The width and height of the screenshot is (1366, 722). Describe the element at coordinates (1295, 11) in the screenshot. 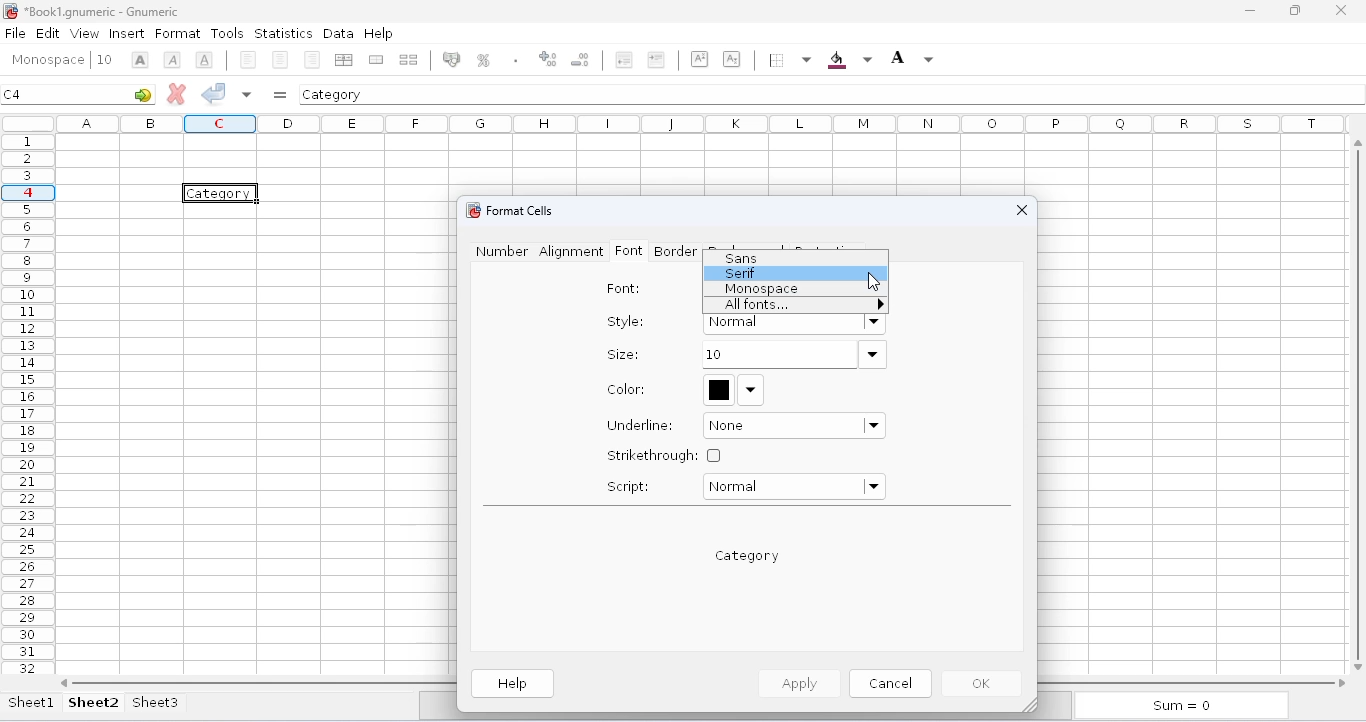

I see `maximize` at that location.